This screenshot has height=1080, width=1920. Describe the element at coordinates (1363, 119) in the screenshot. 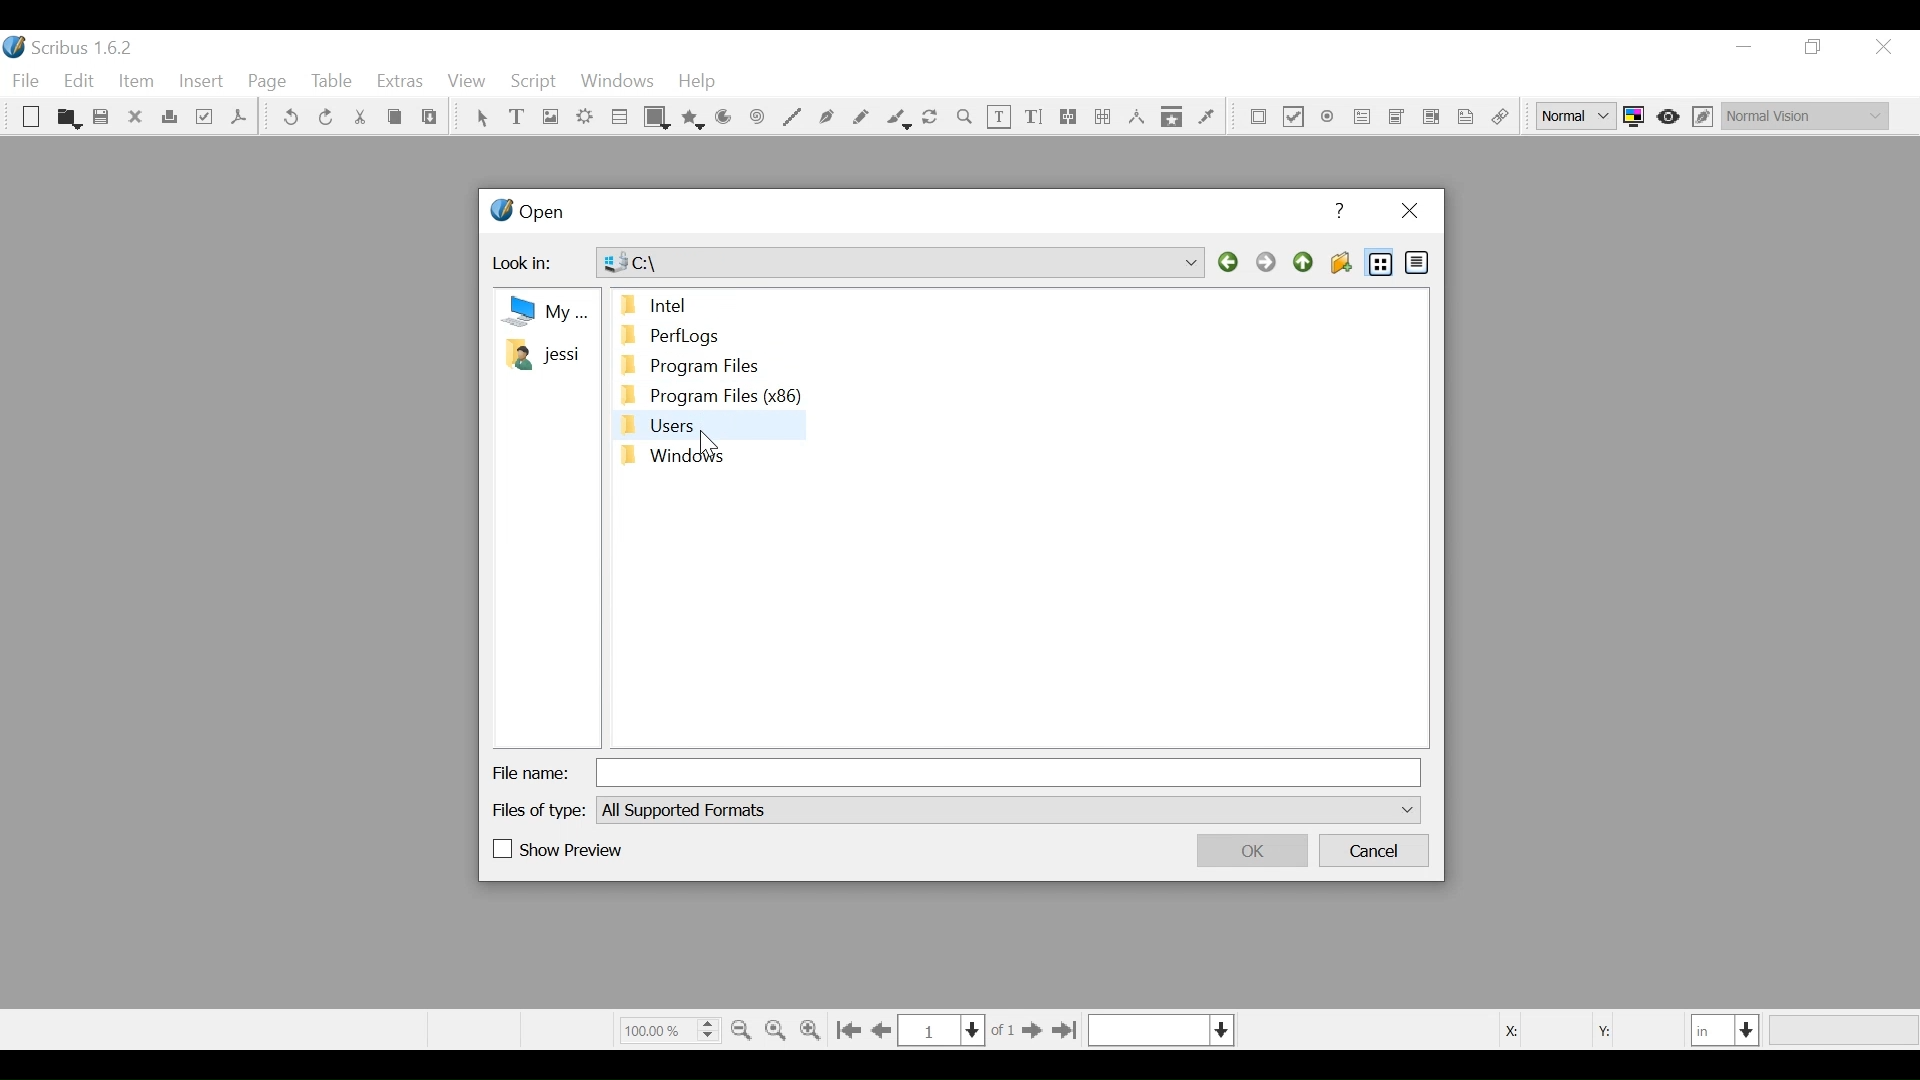

I see `PDF Combo Box` at that location.